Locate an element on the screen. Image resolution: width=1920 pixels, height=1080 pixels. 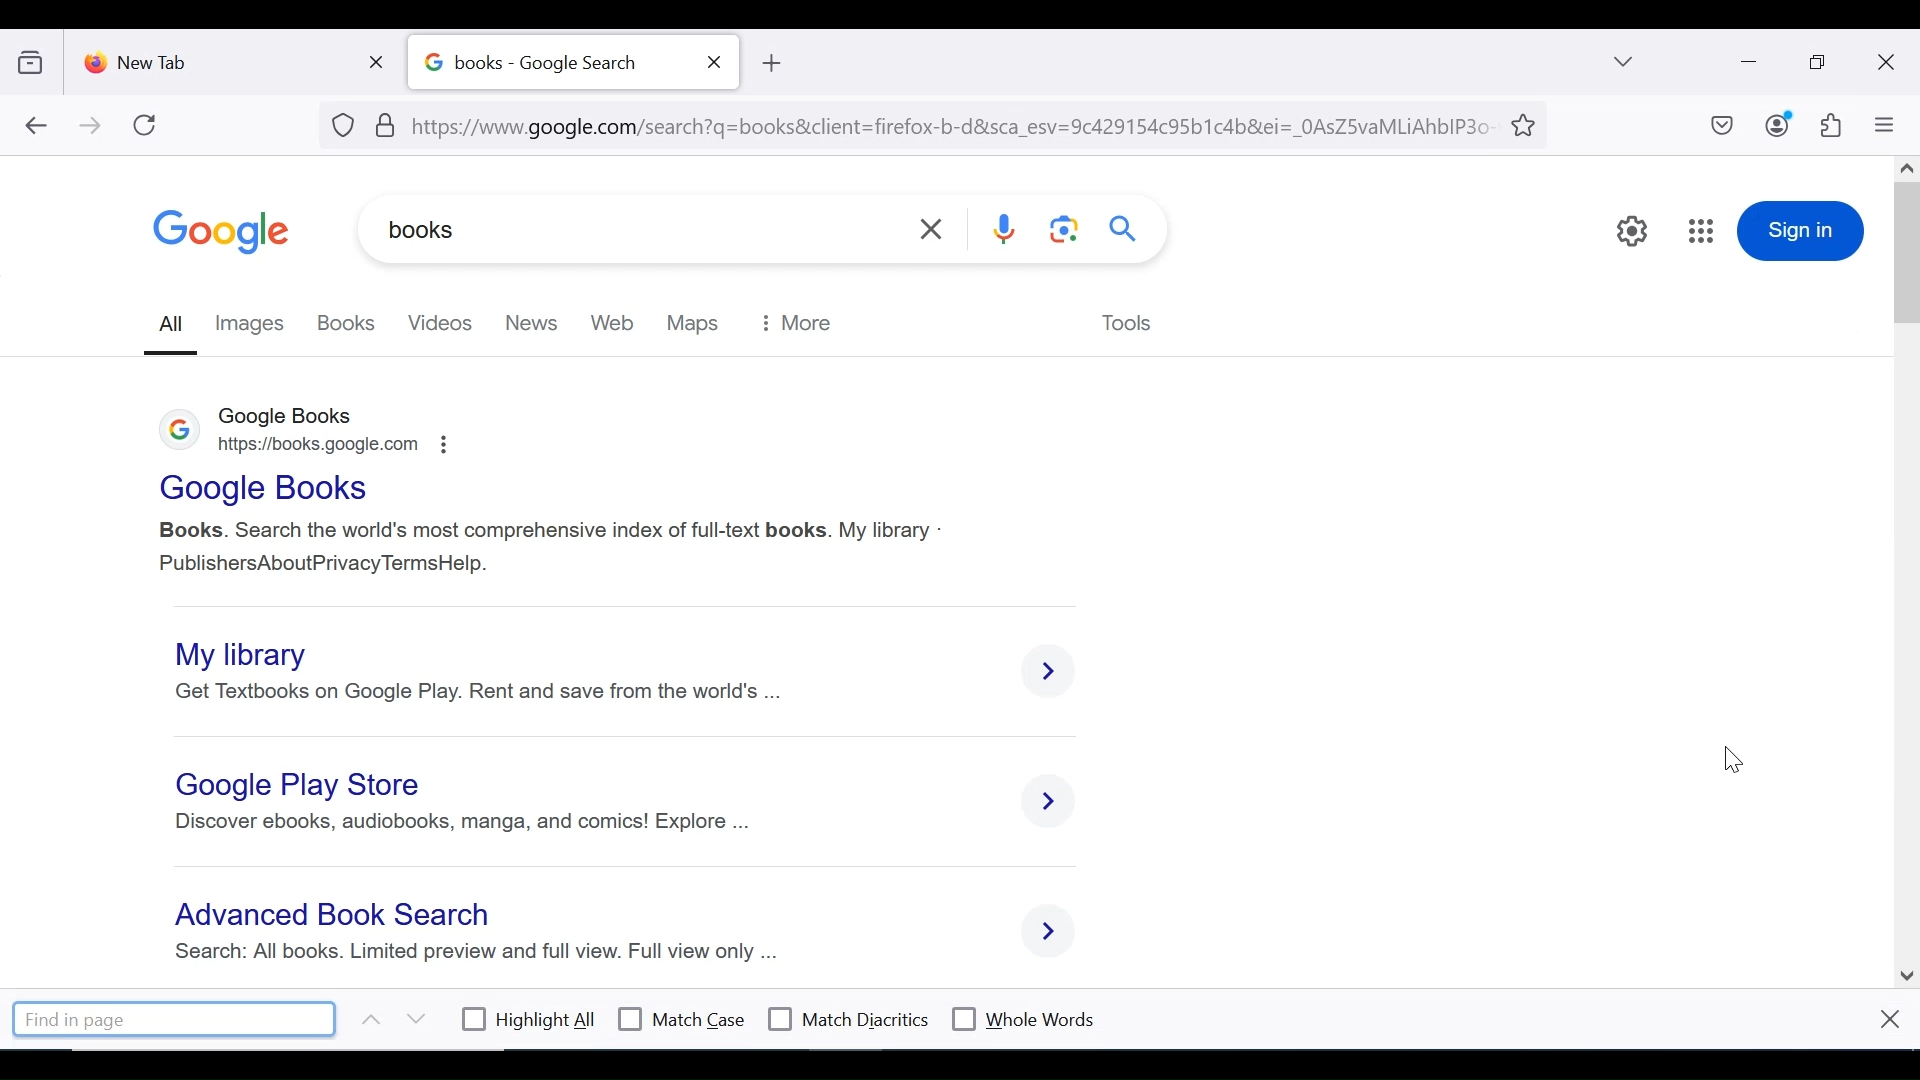
save to pocket is located at coordinates (1720, 127).